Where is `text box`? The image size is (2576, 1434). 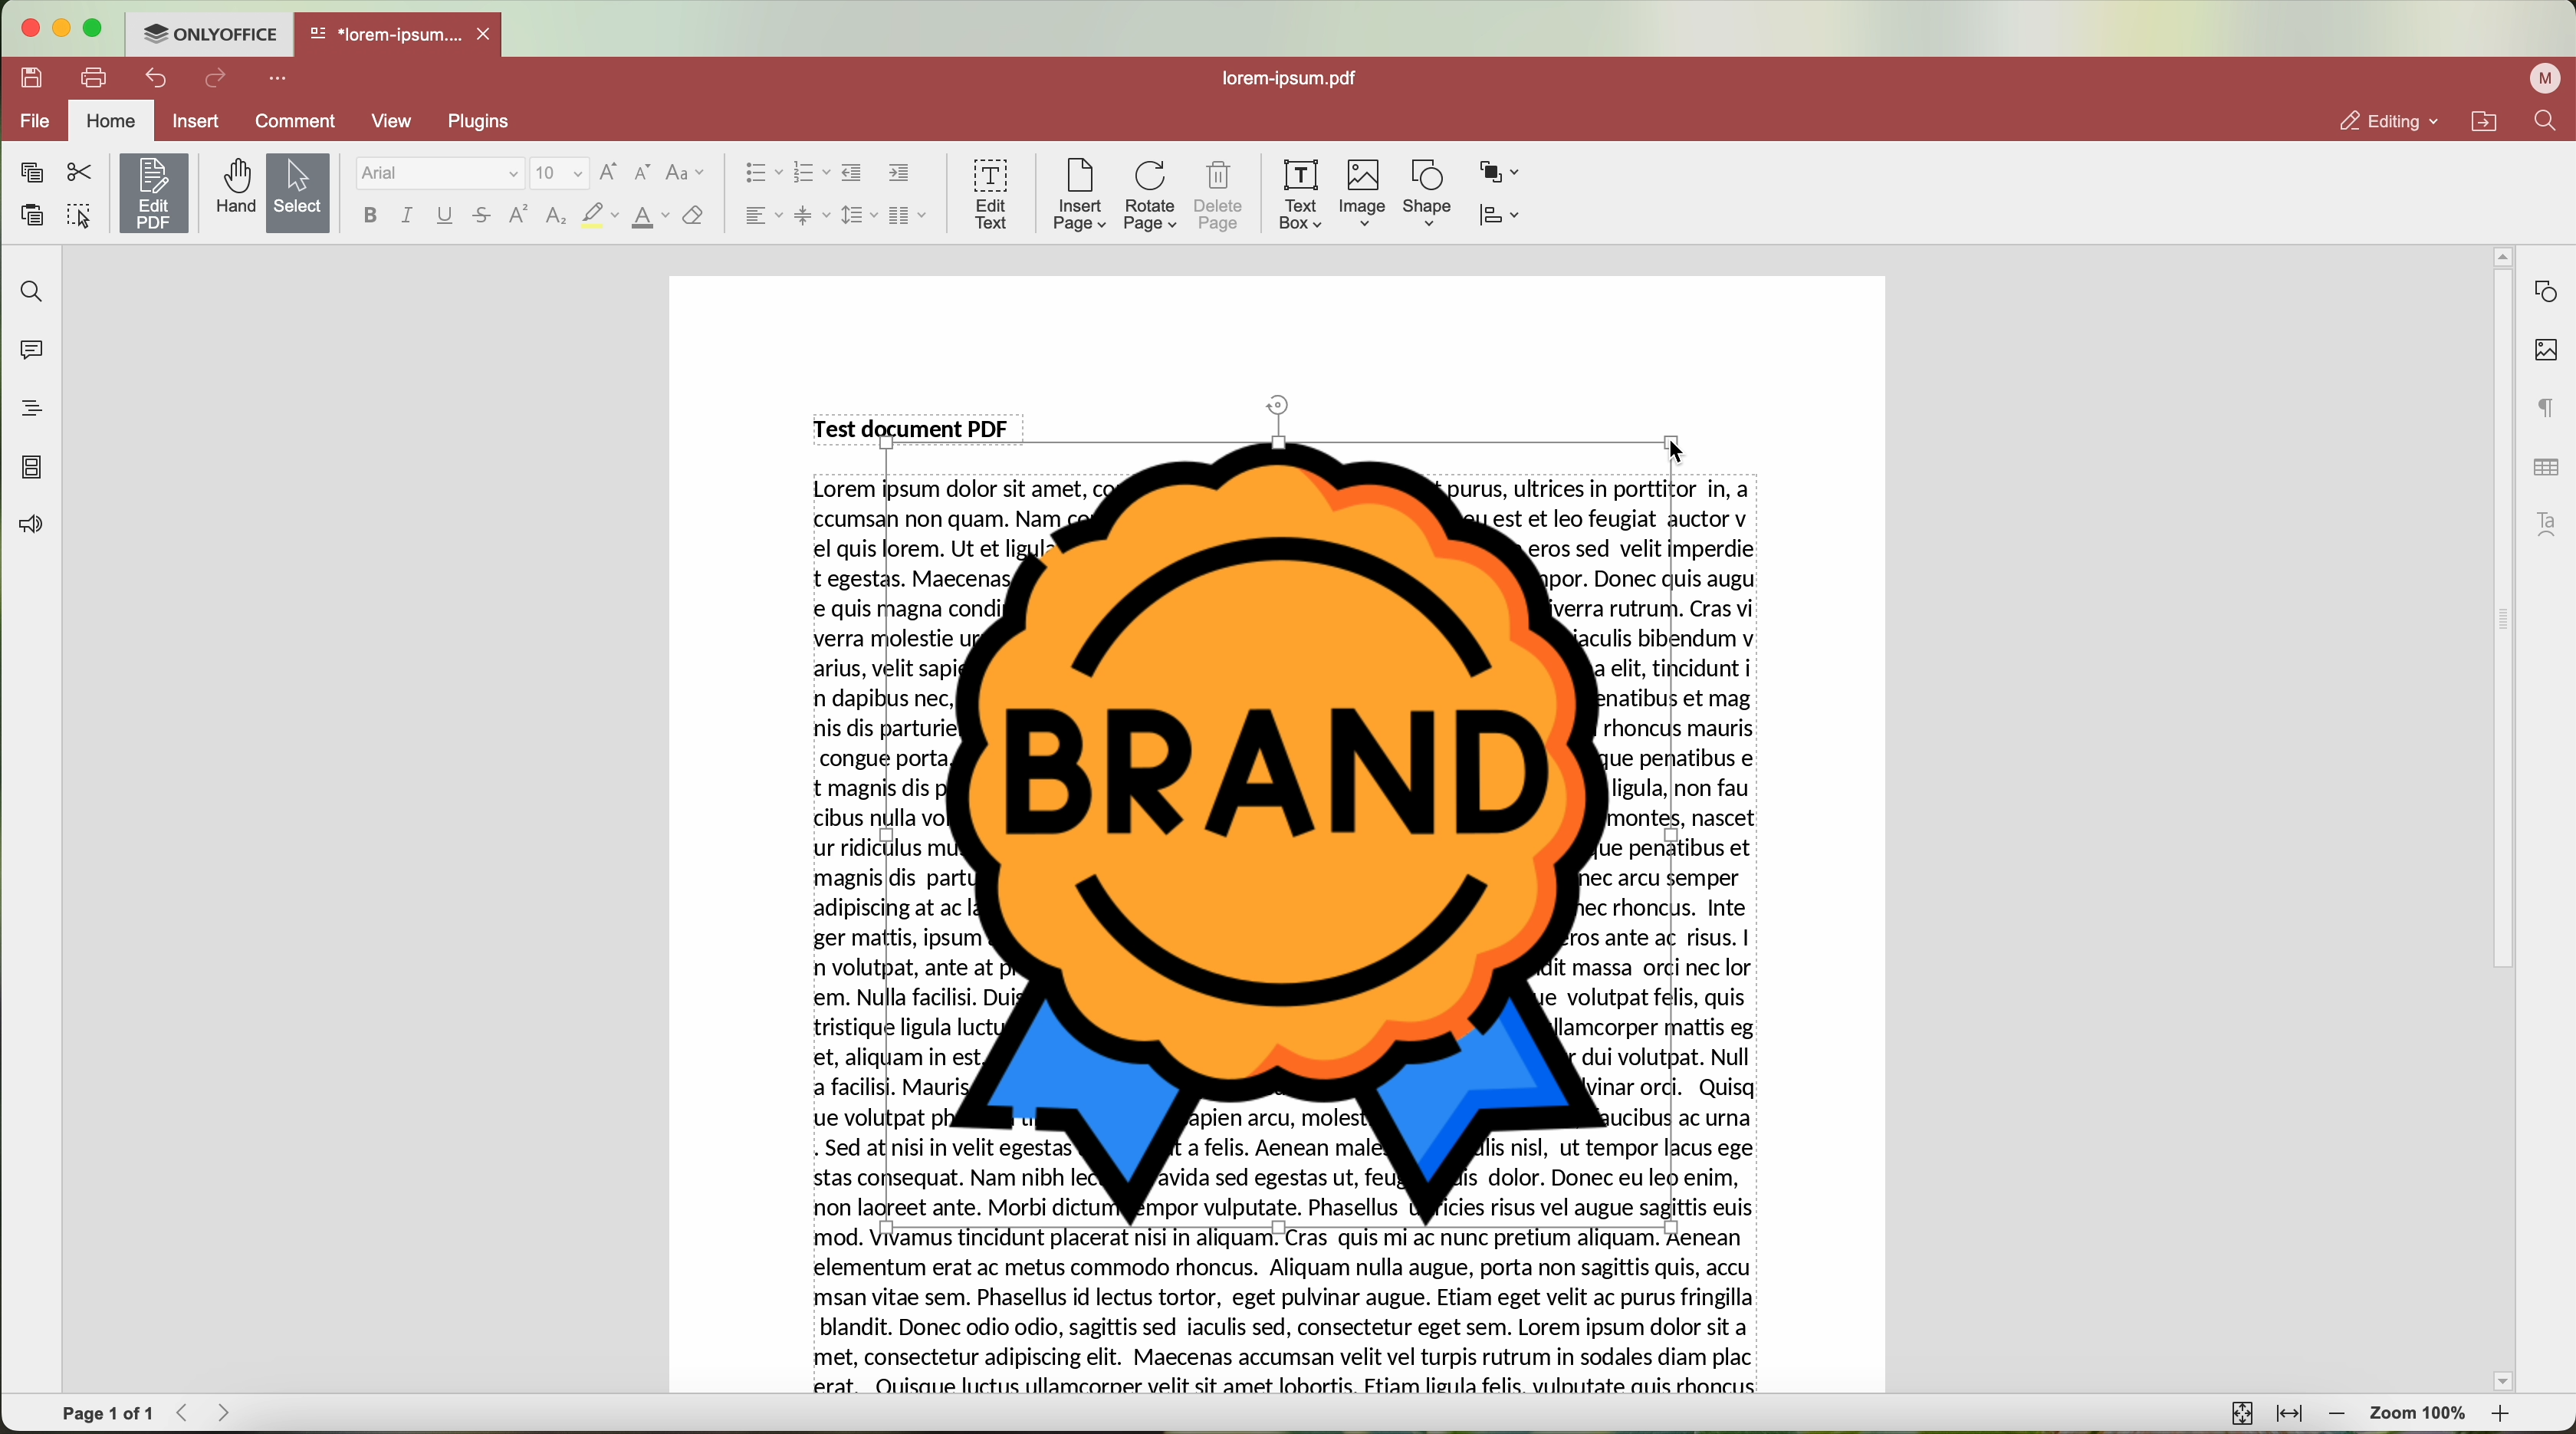 text box is located at coordinates (1301, 195).